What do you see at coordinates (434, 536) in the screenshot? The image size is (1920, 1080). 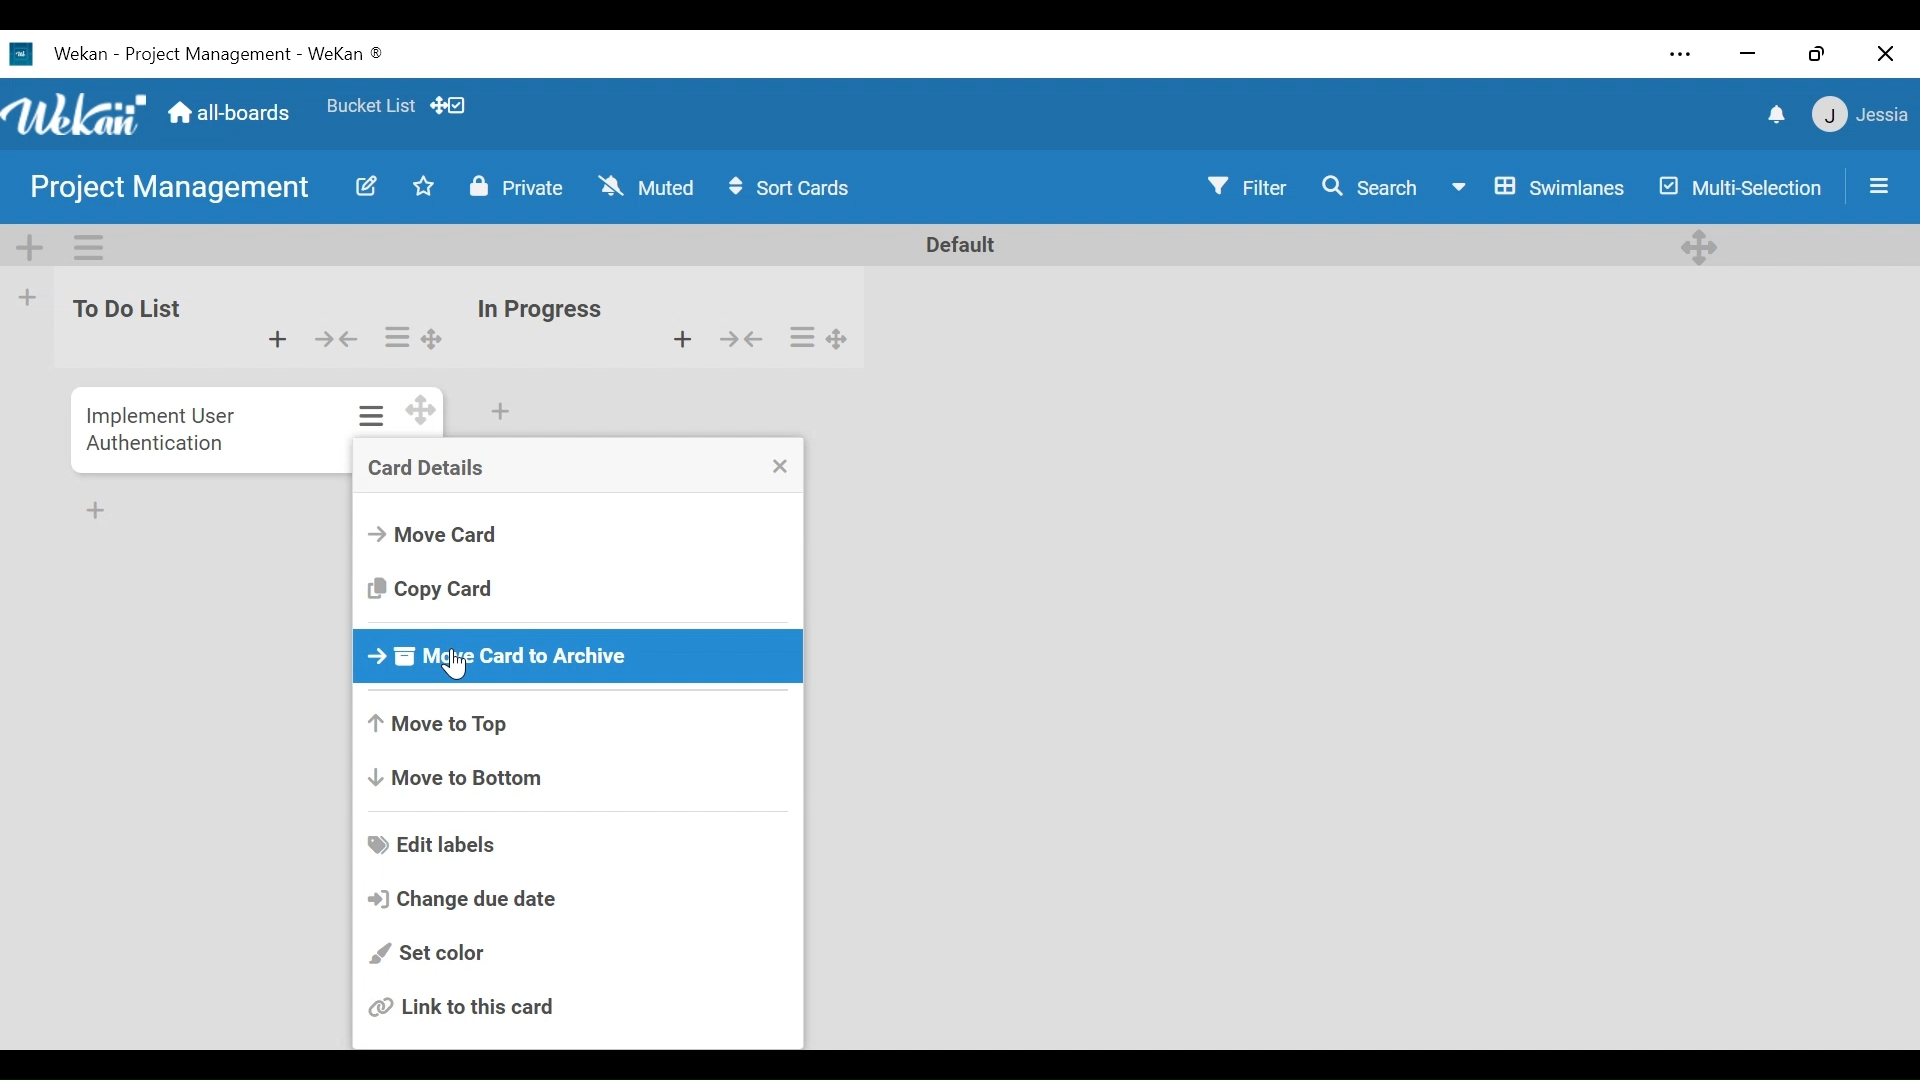 I see `Move Crad` at bounding box center [434, 536].